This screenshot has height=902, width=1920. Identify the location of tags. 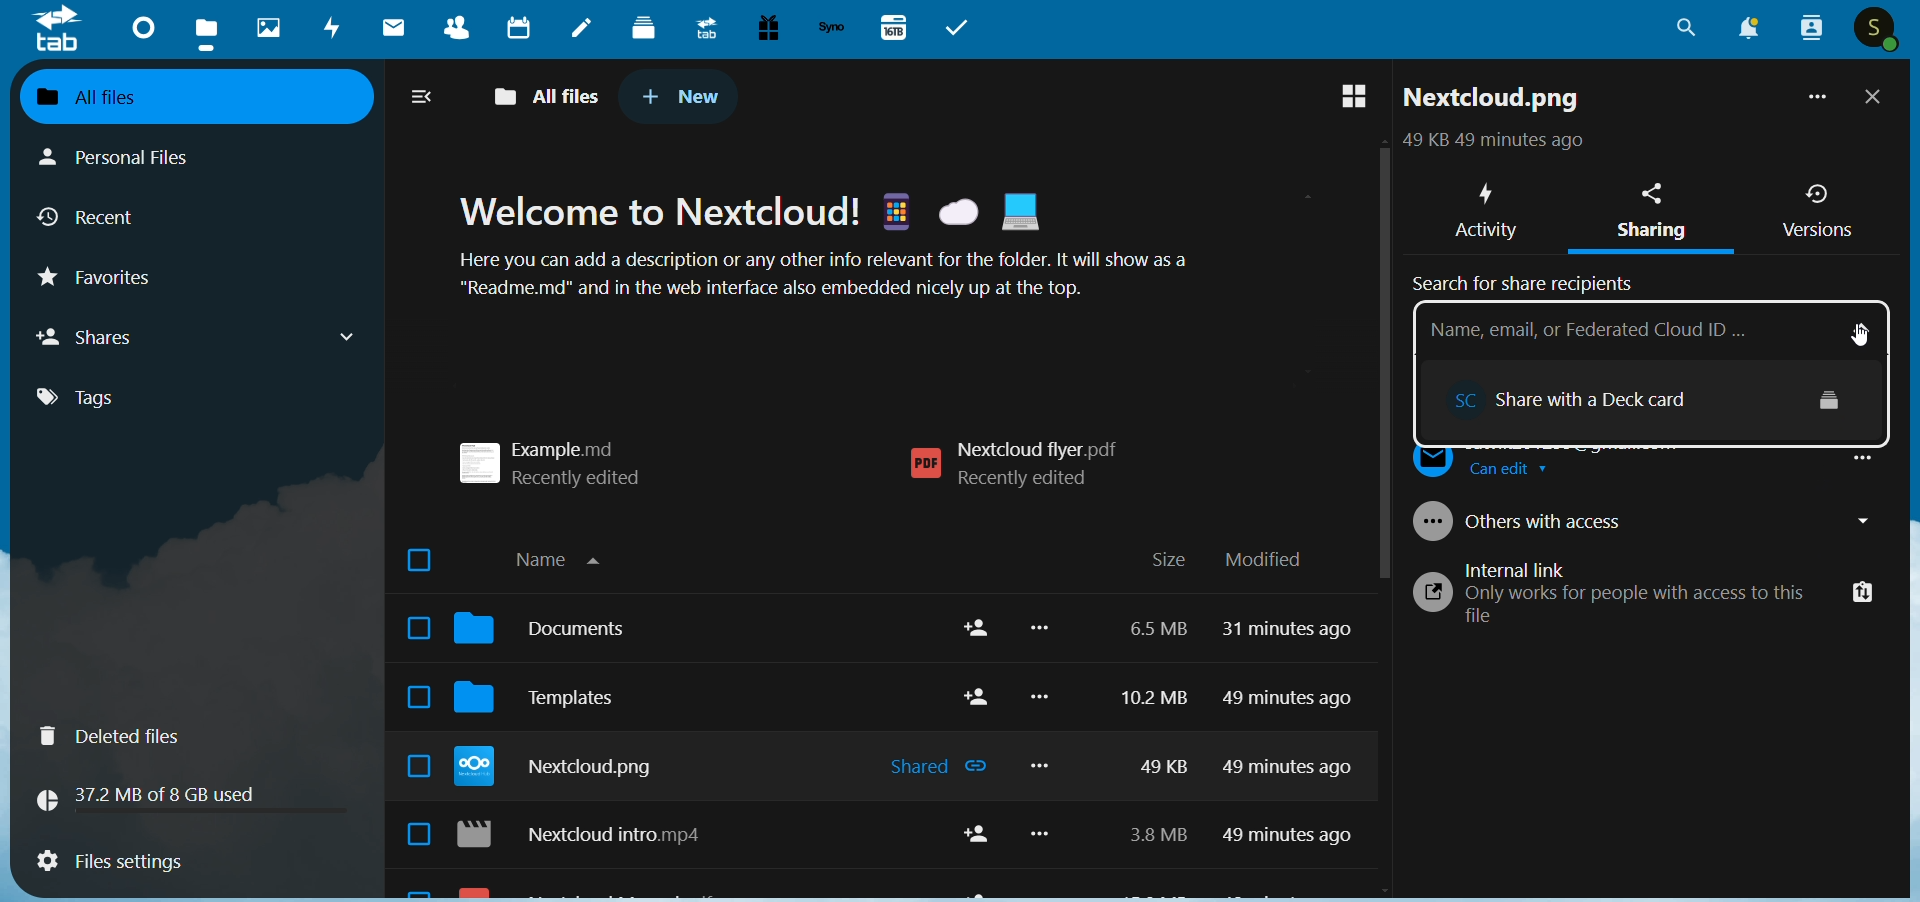
(94, 398).